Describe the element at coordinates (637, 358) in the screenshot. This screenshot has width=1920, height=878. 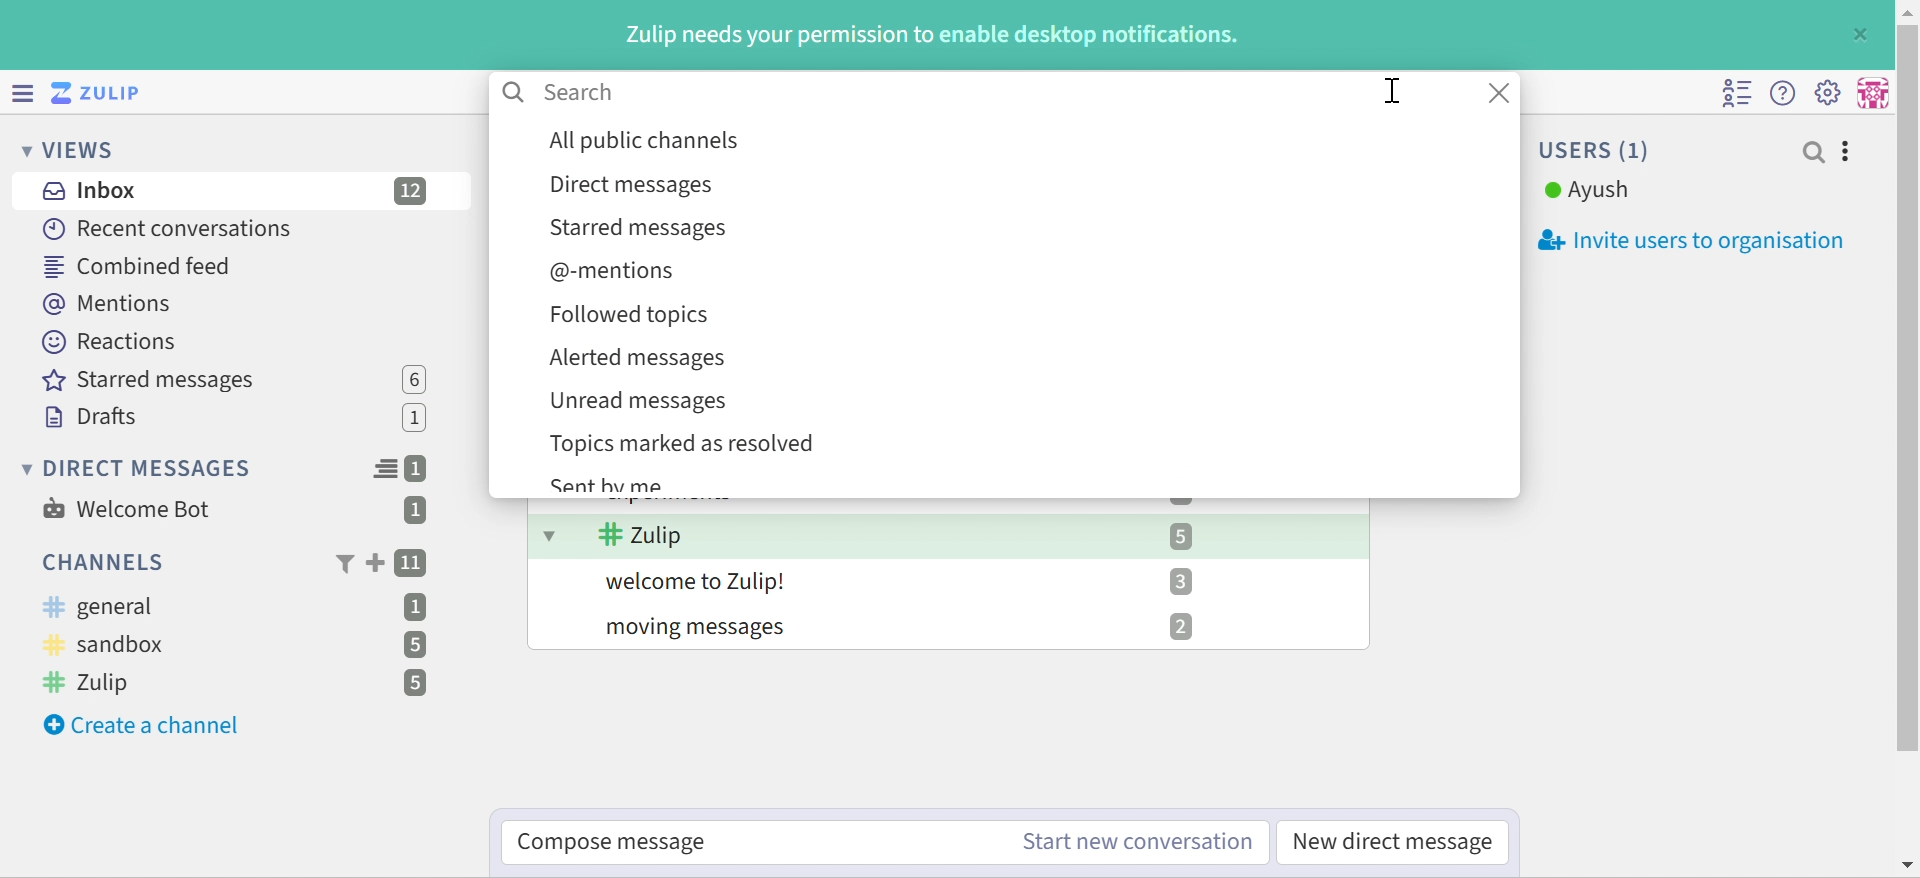
I see `Alerted messages` at that location.